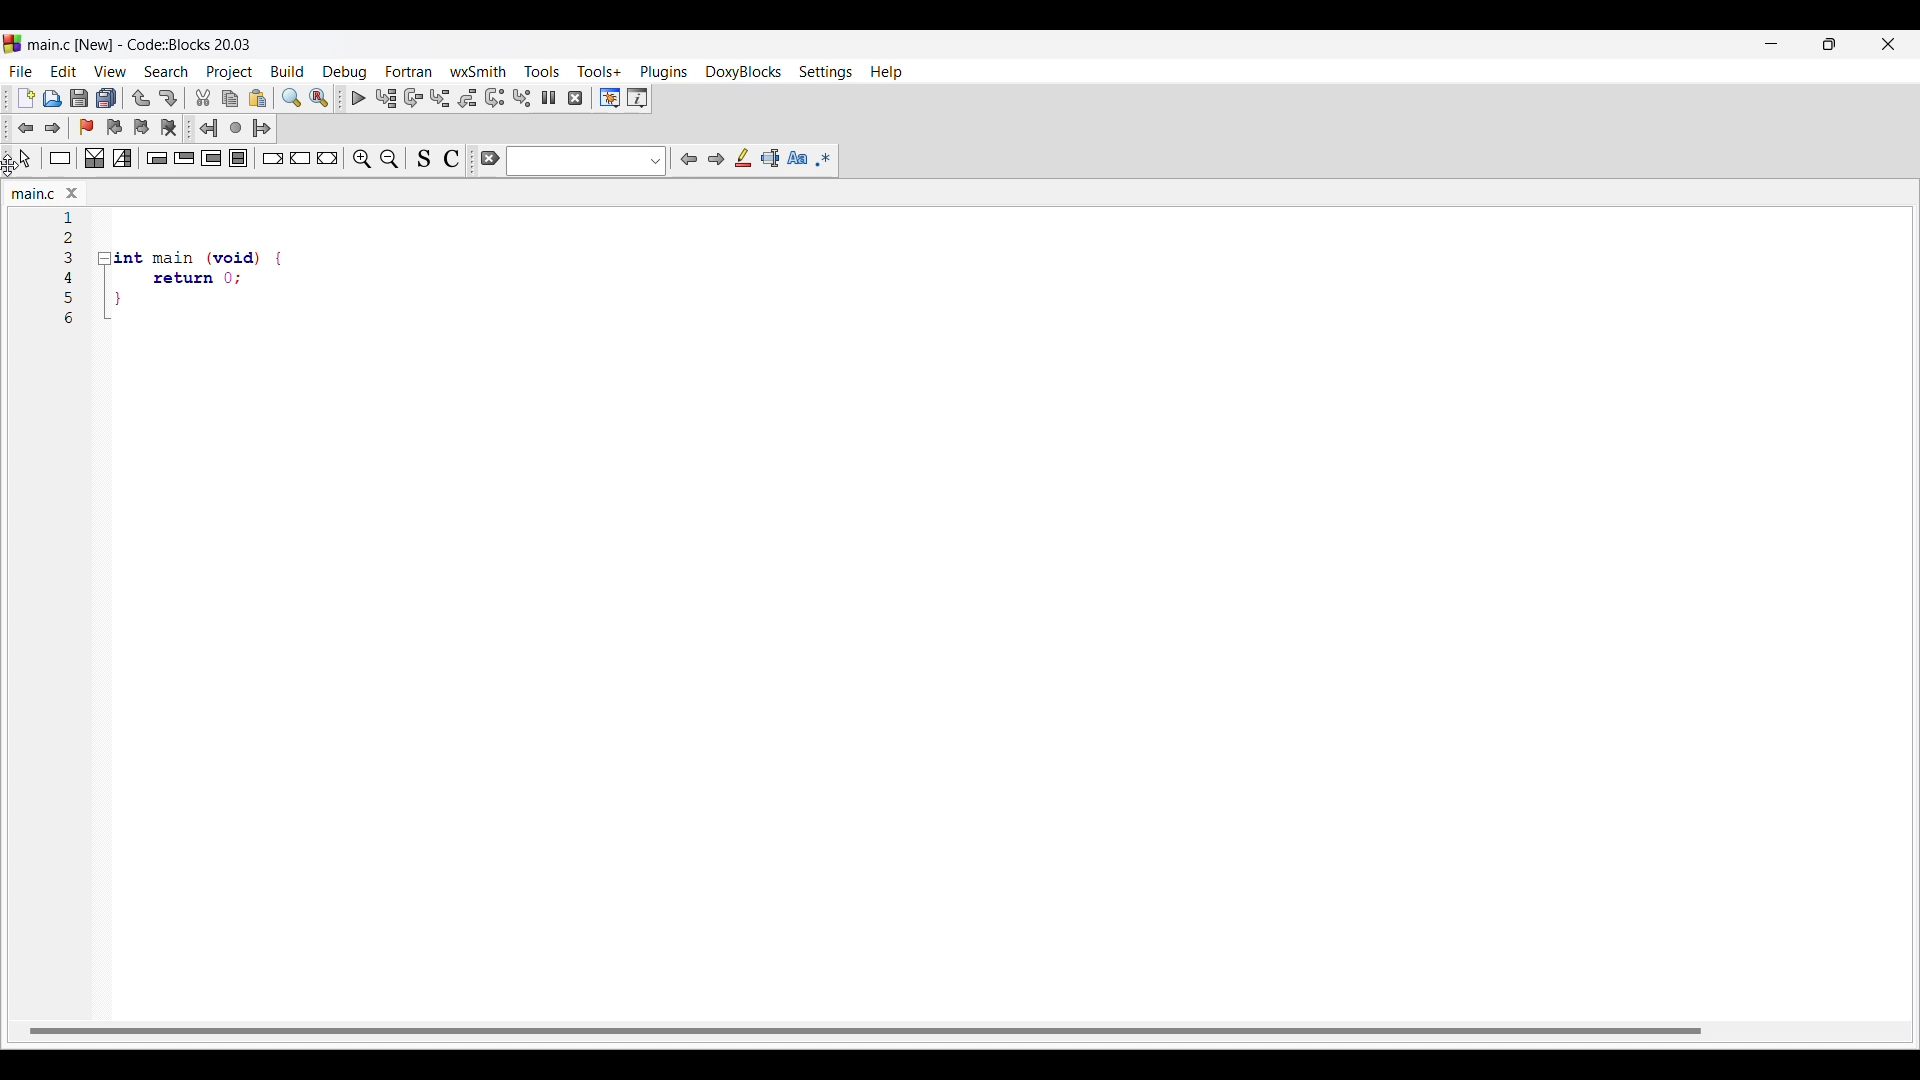  I want to click on Copy, so click(230, 99).